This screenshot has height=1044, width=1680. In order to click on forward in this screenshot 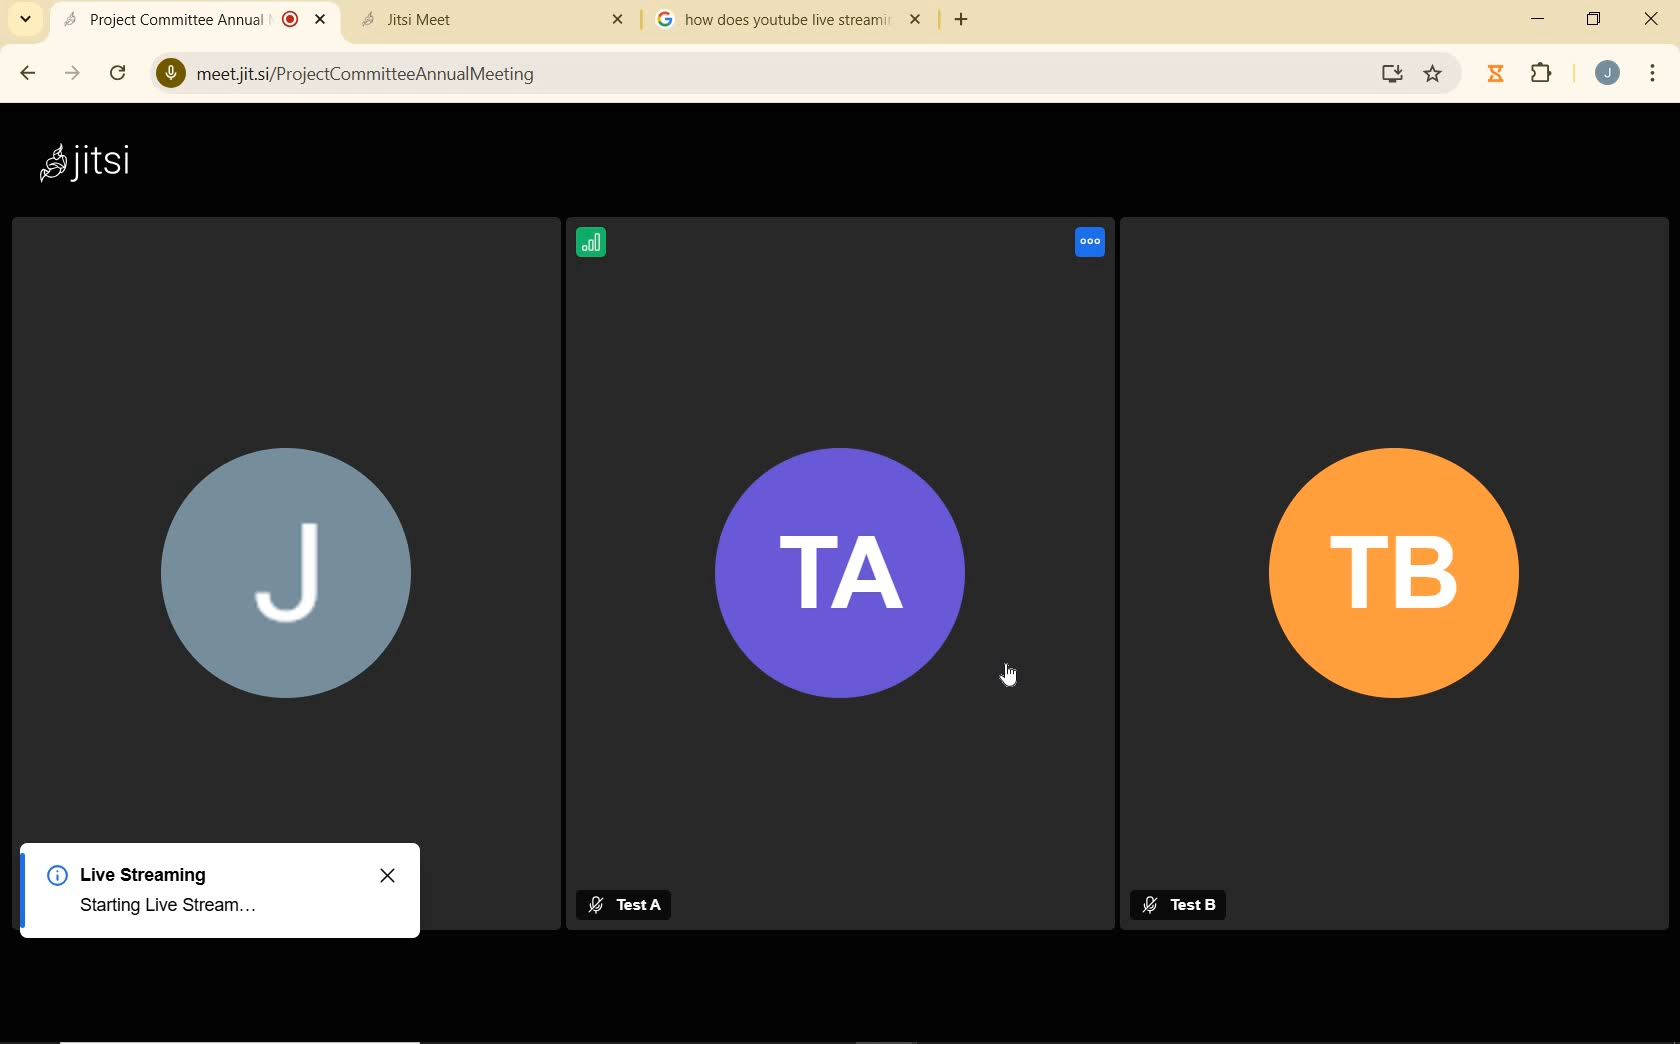, I will do `click(72, 72)`.